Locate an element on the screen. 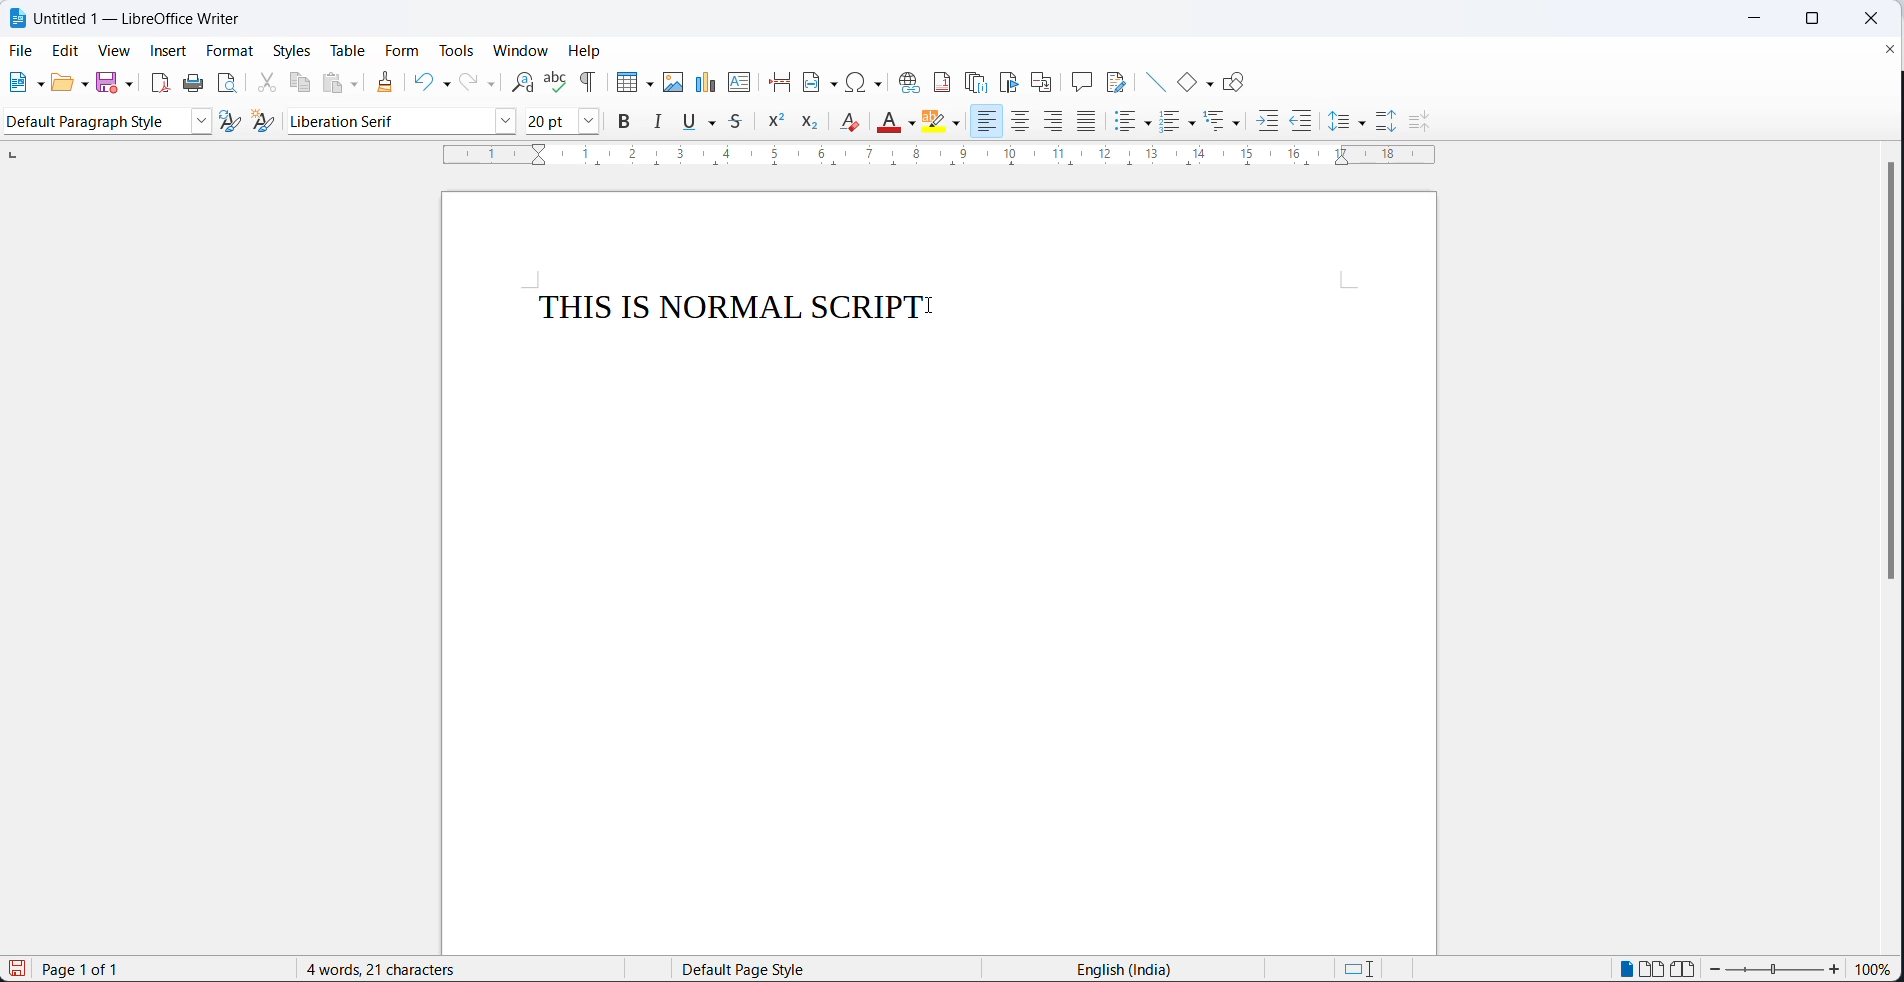  basic shapes is located at coordinates (1179, 79).